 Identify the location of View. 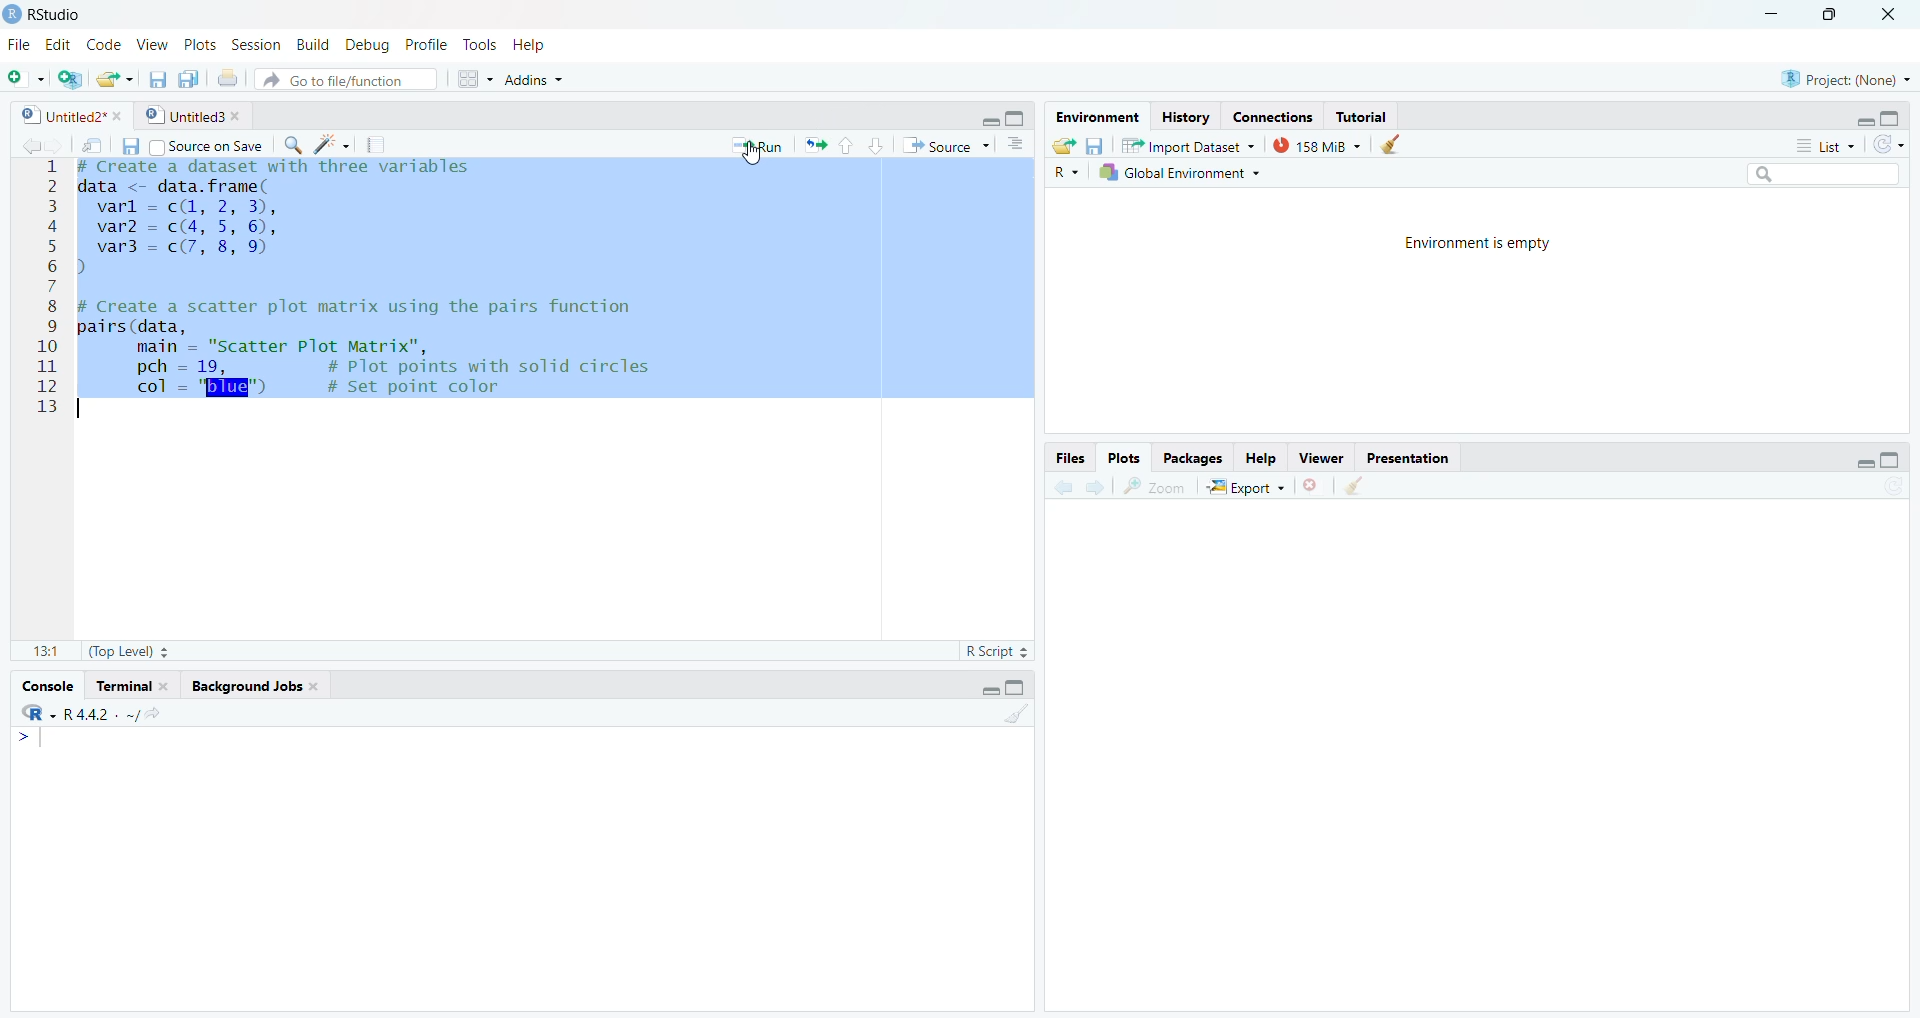
(153, 40).